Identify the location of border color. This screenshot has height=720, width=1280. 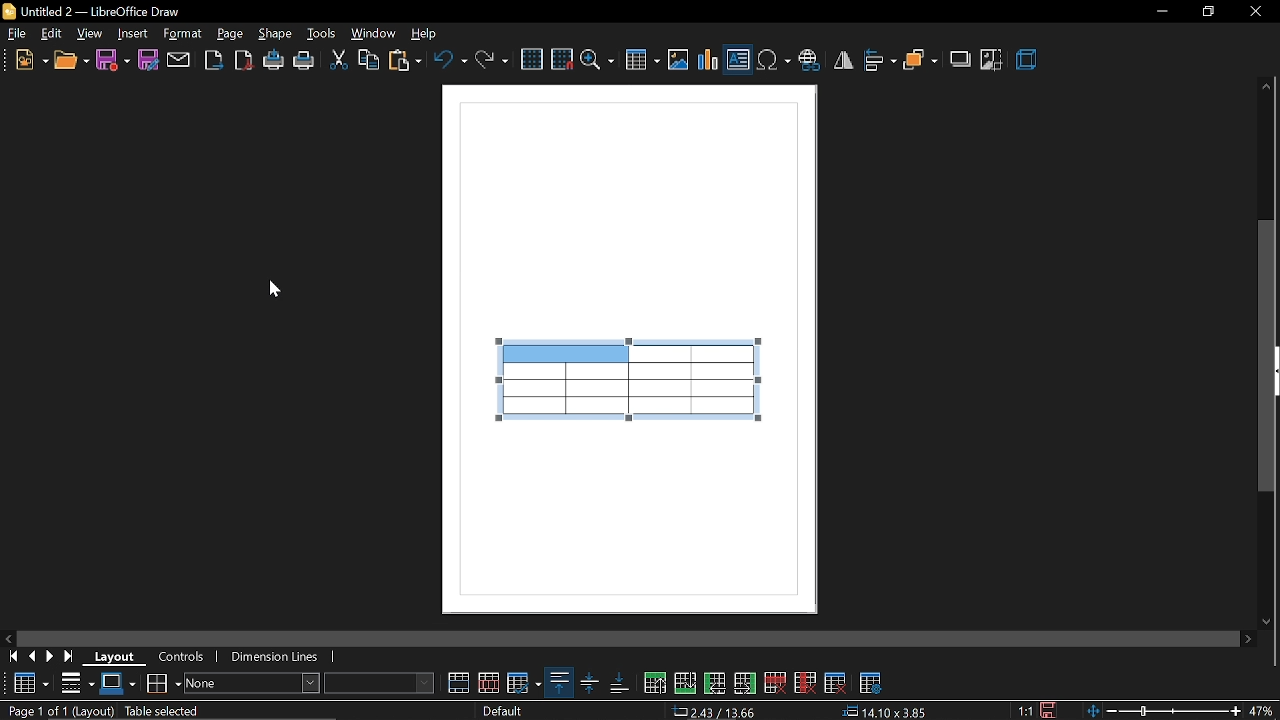
(118, 683).